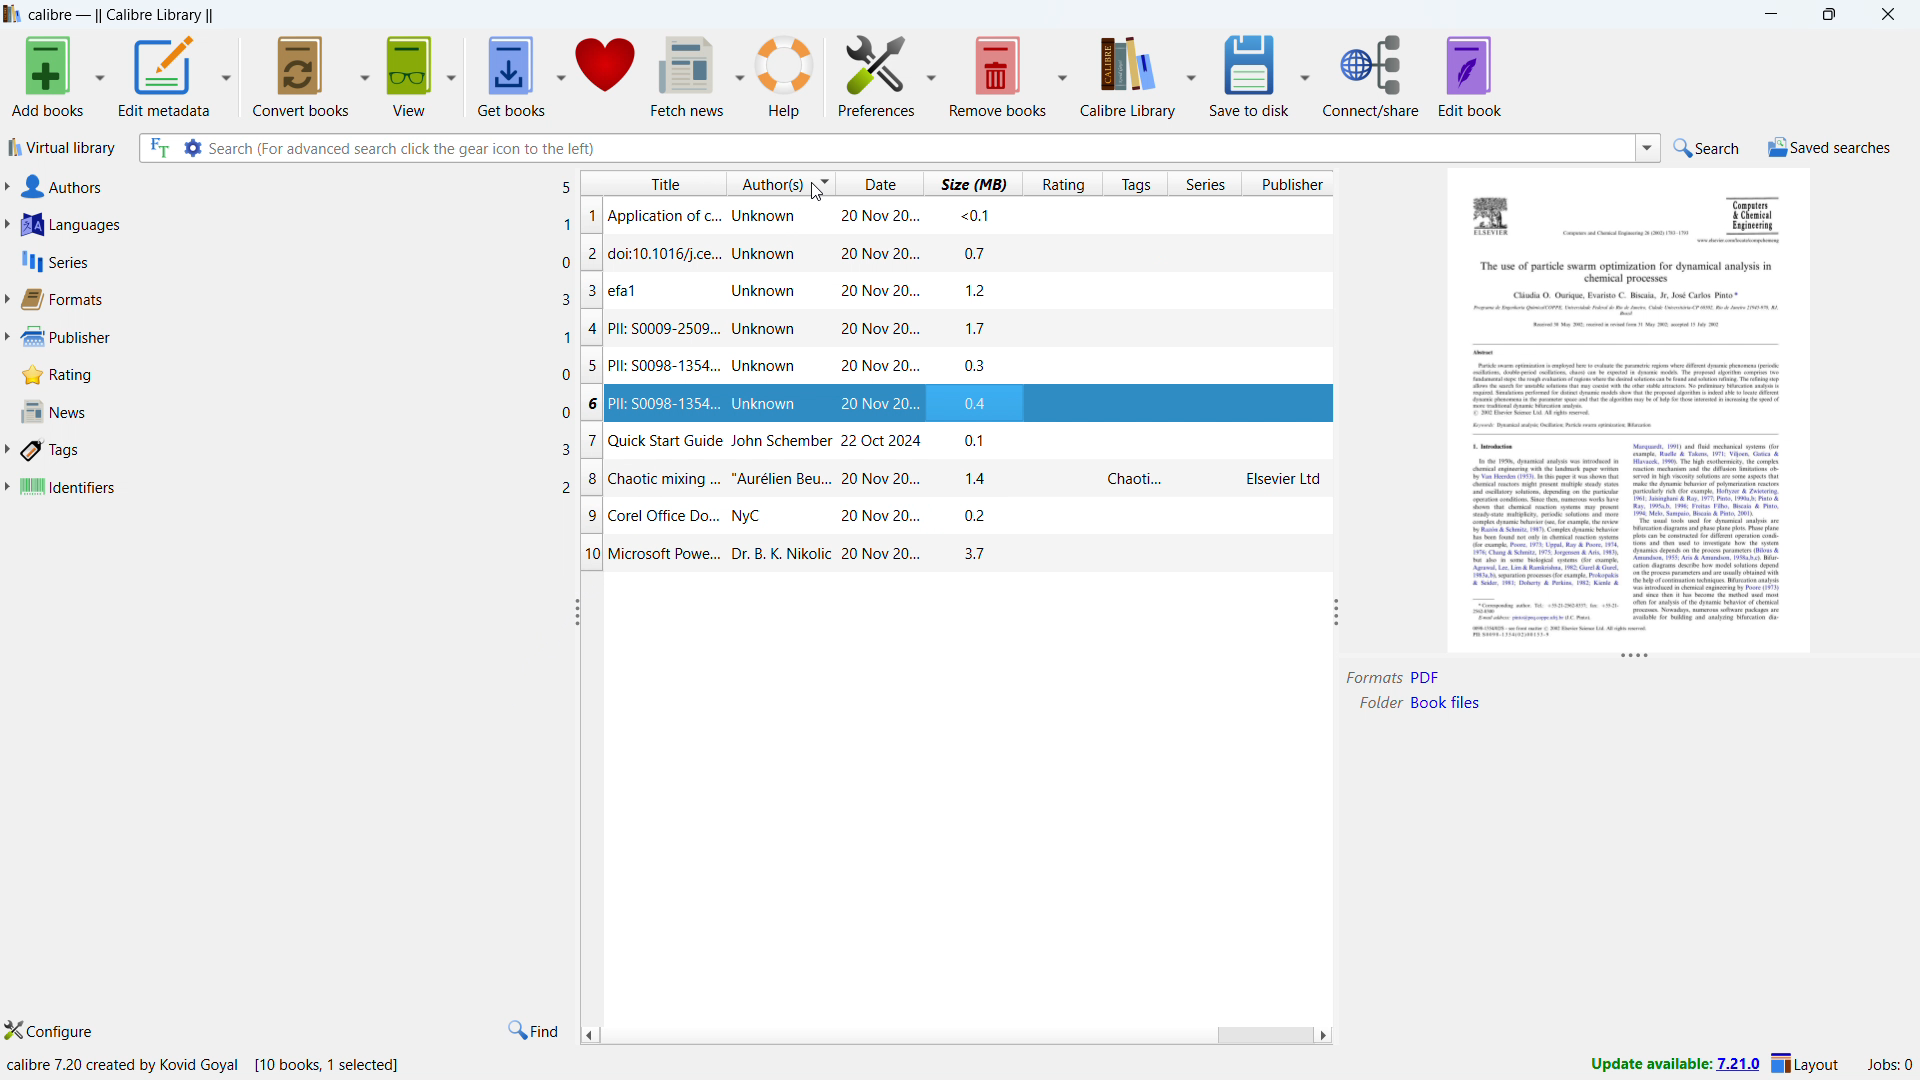 The height and width of the screenshot is (1080, 1920). I want to click on 1, so click(591, 217).